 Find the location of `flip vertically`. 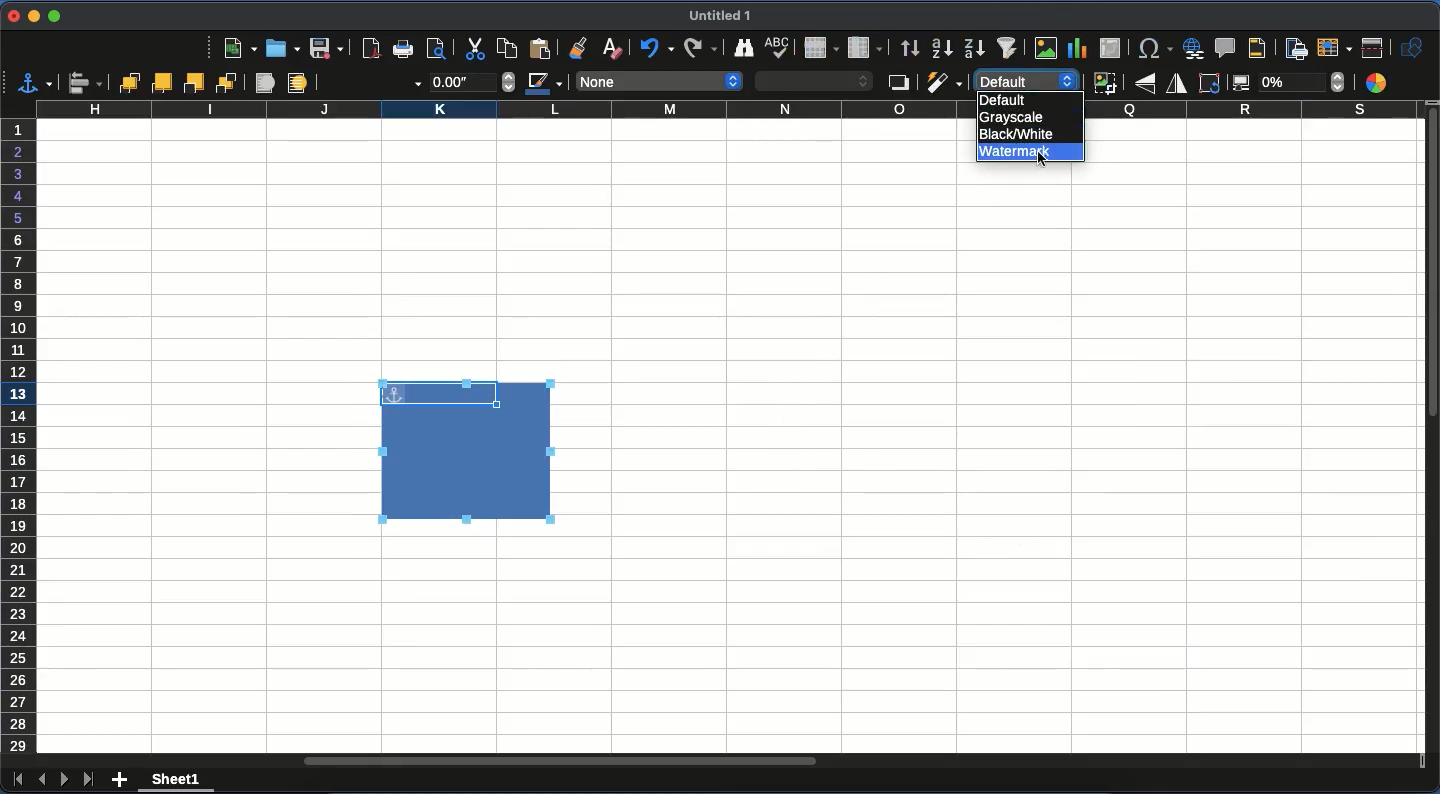

flip vertically is located at coordinates (1145, 85).